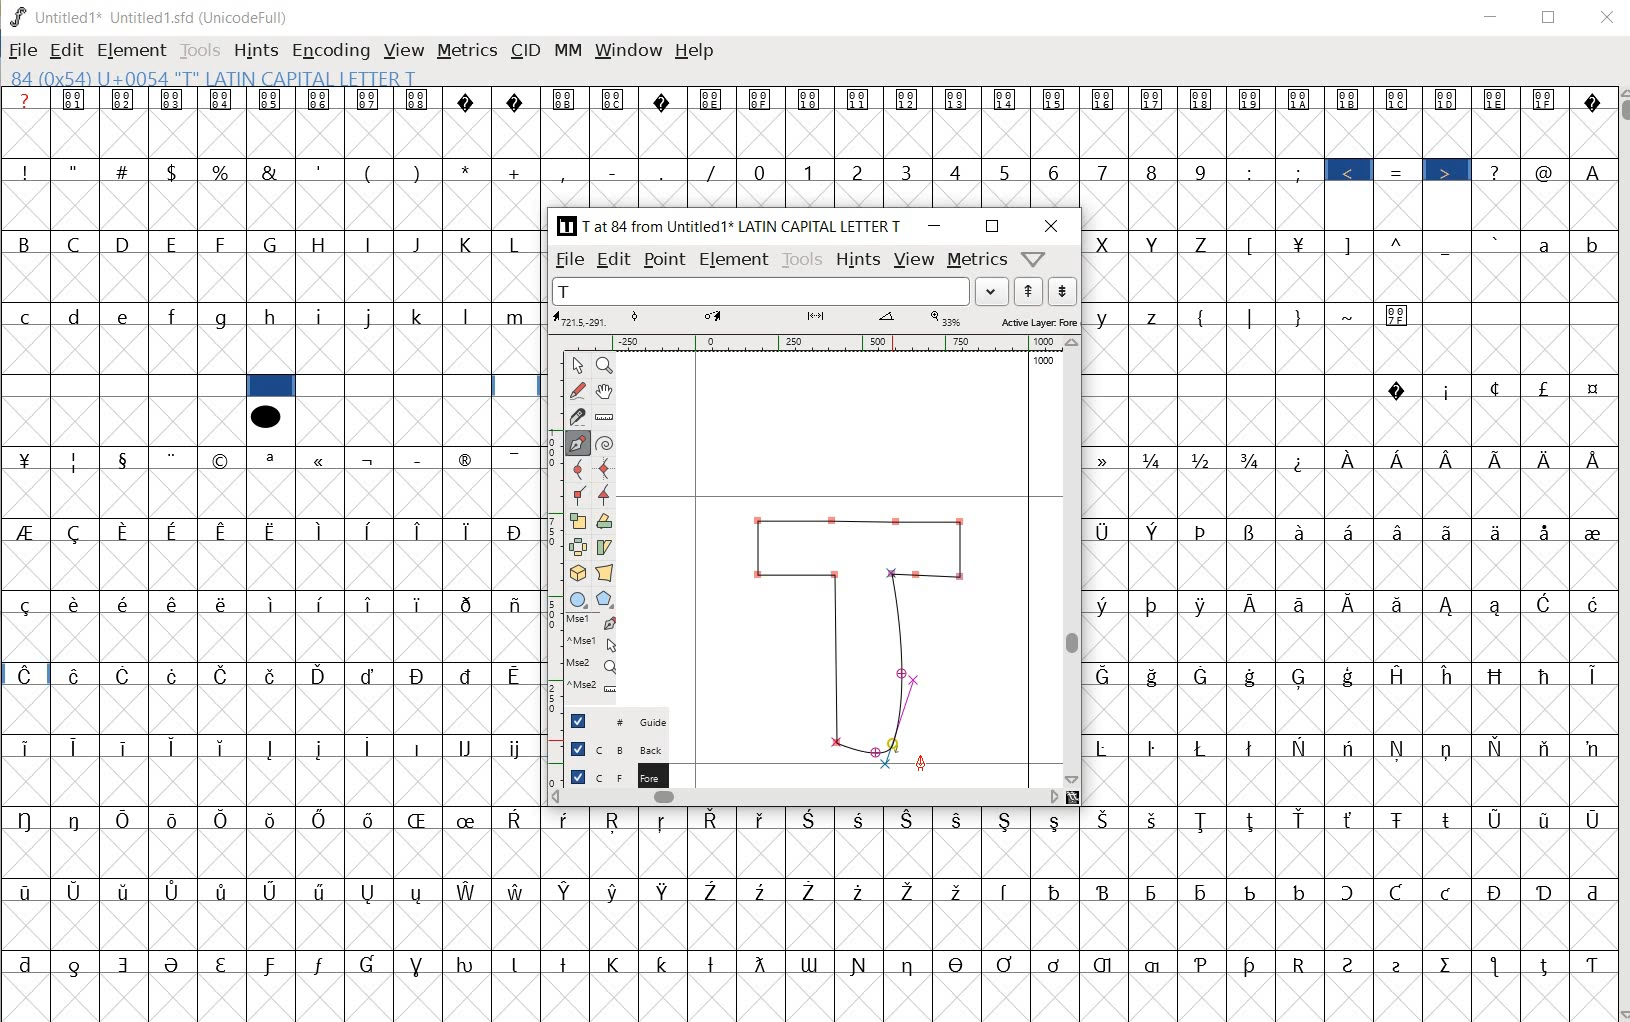  Describe the element at coordinates (1108, 318) in the screenshot. I see `y` at that location.